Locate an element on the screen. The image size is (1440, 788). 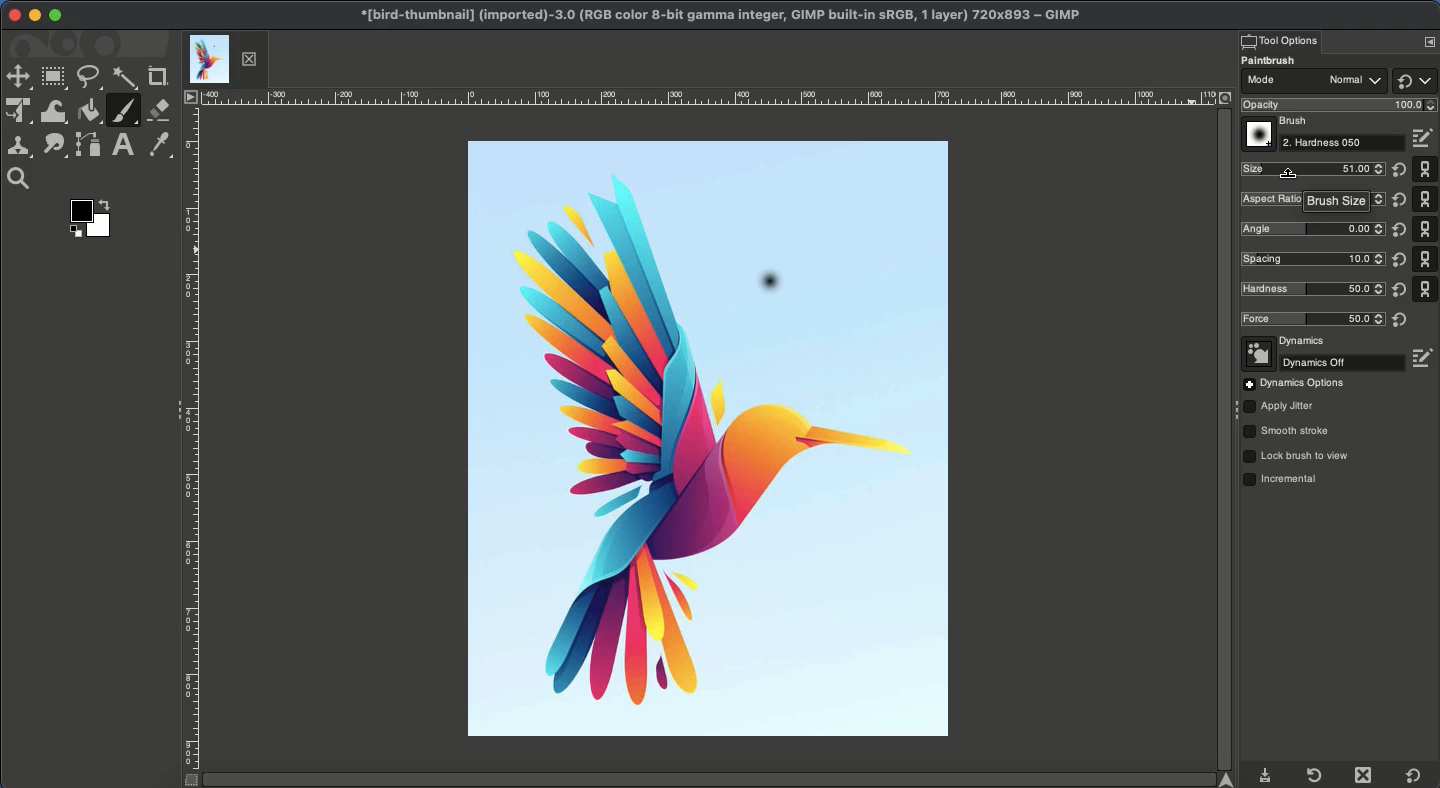
Scroll is located at coordinates (718, 780).